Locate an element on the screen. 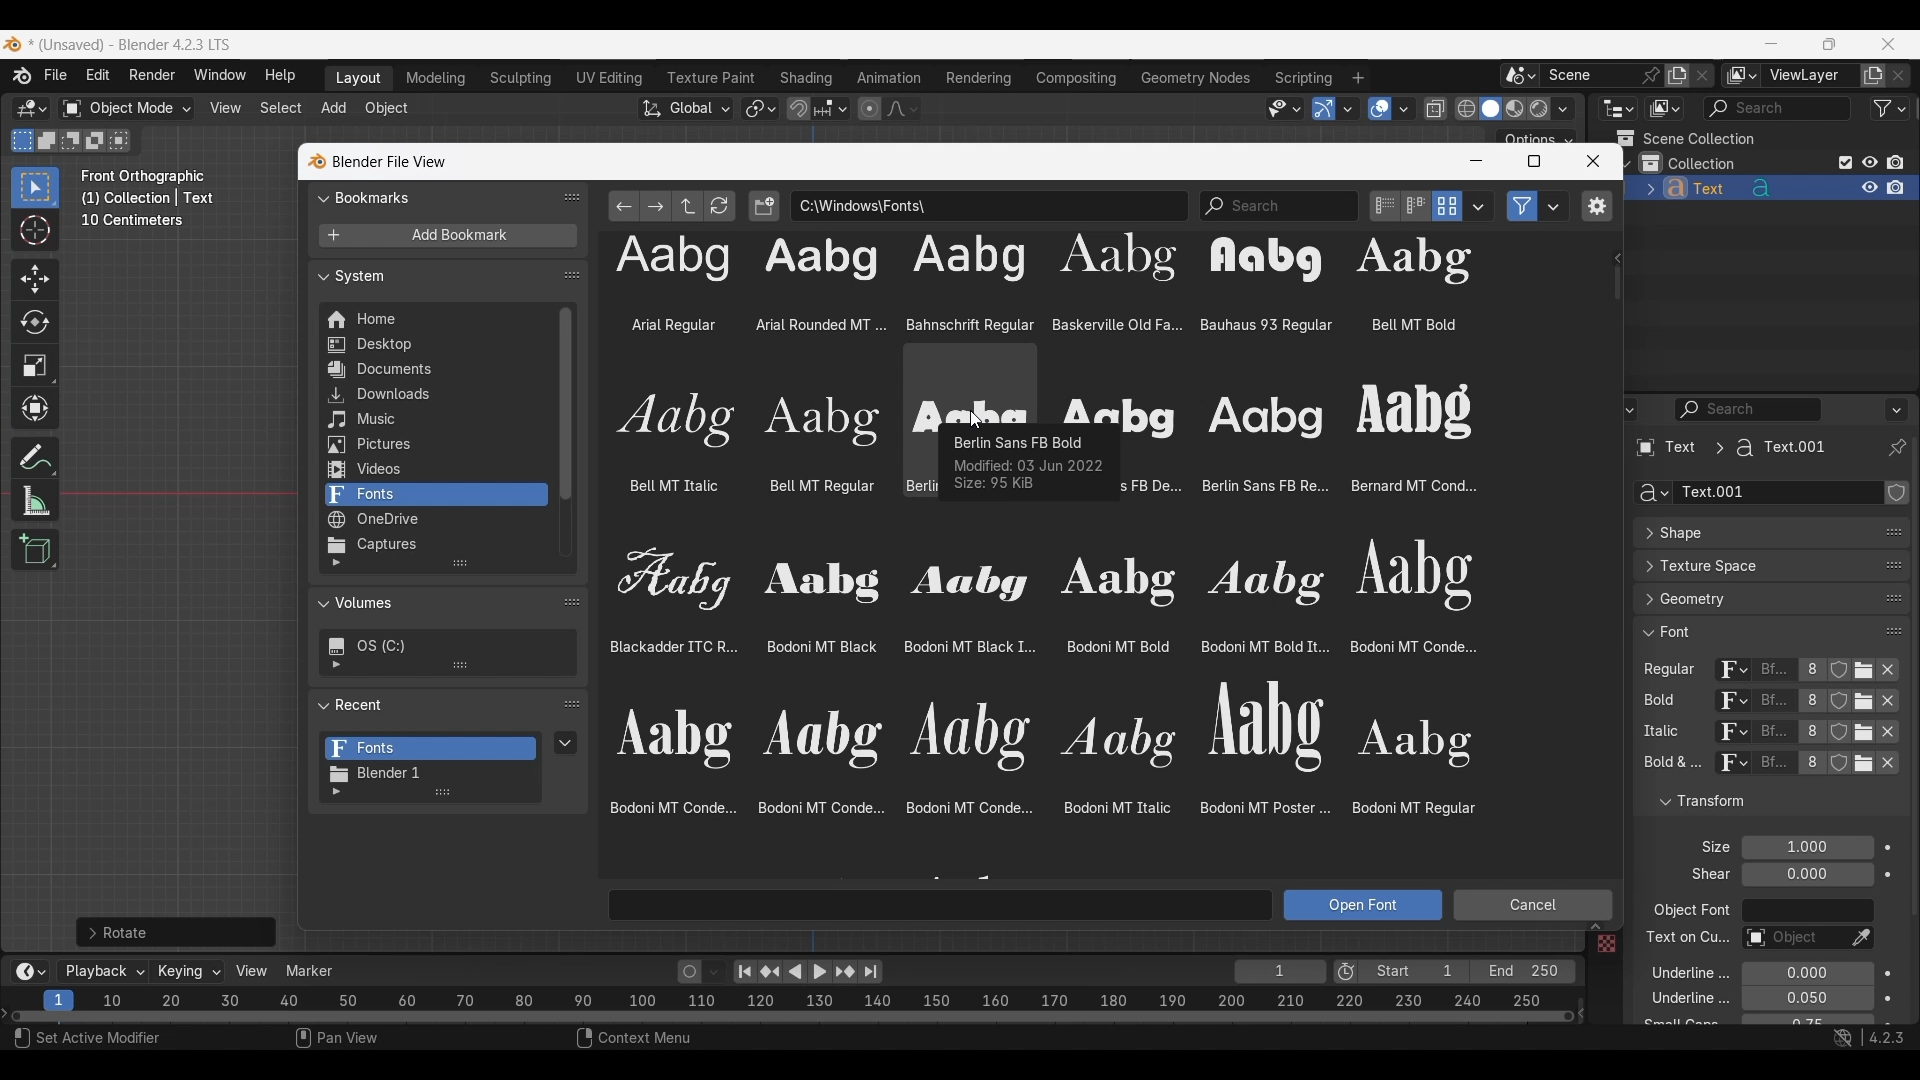 The image size is (1920, 1080). Filter settings is located at coordinates (1554, 206).